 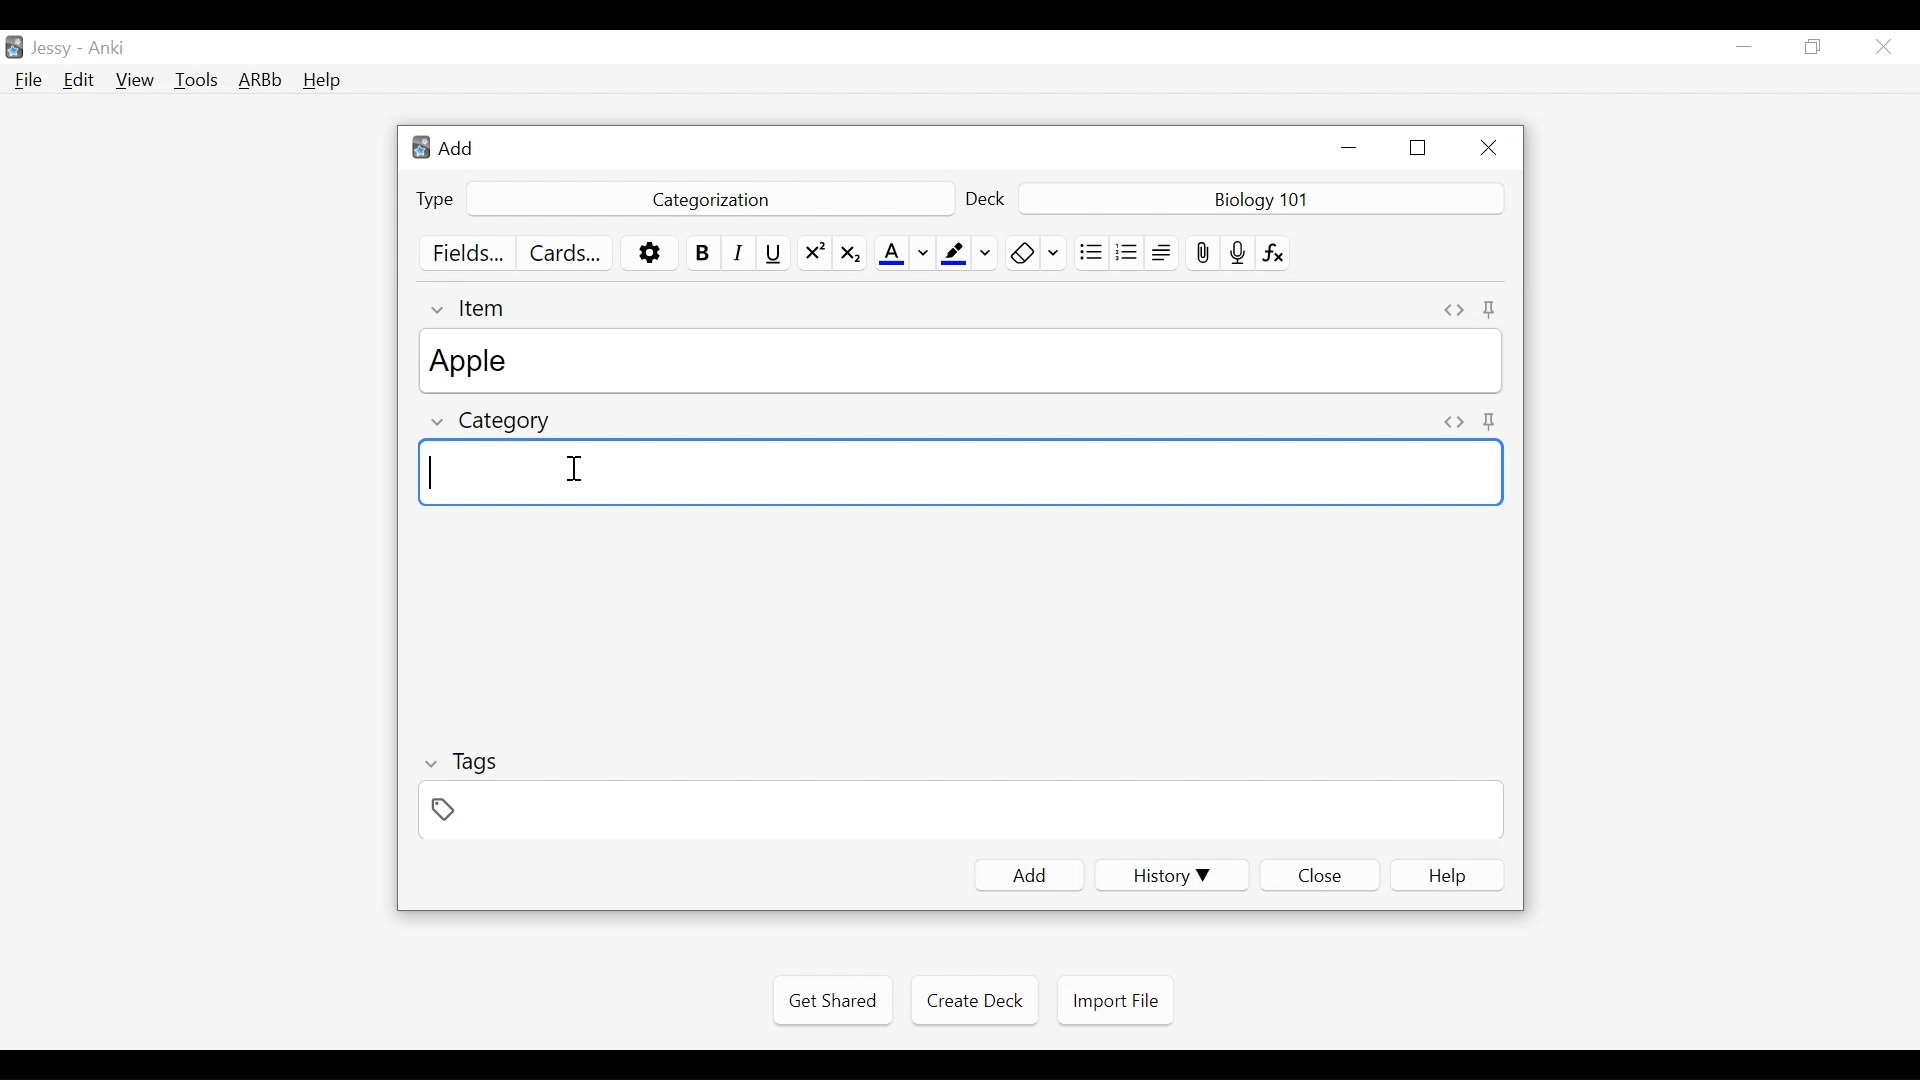 I want to click on Get Shared, so click(x=832, y=1001).